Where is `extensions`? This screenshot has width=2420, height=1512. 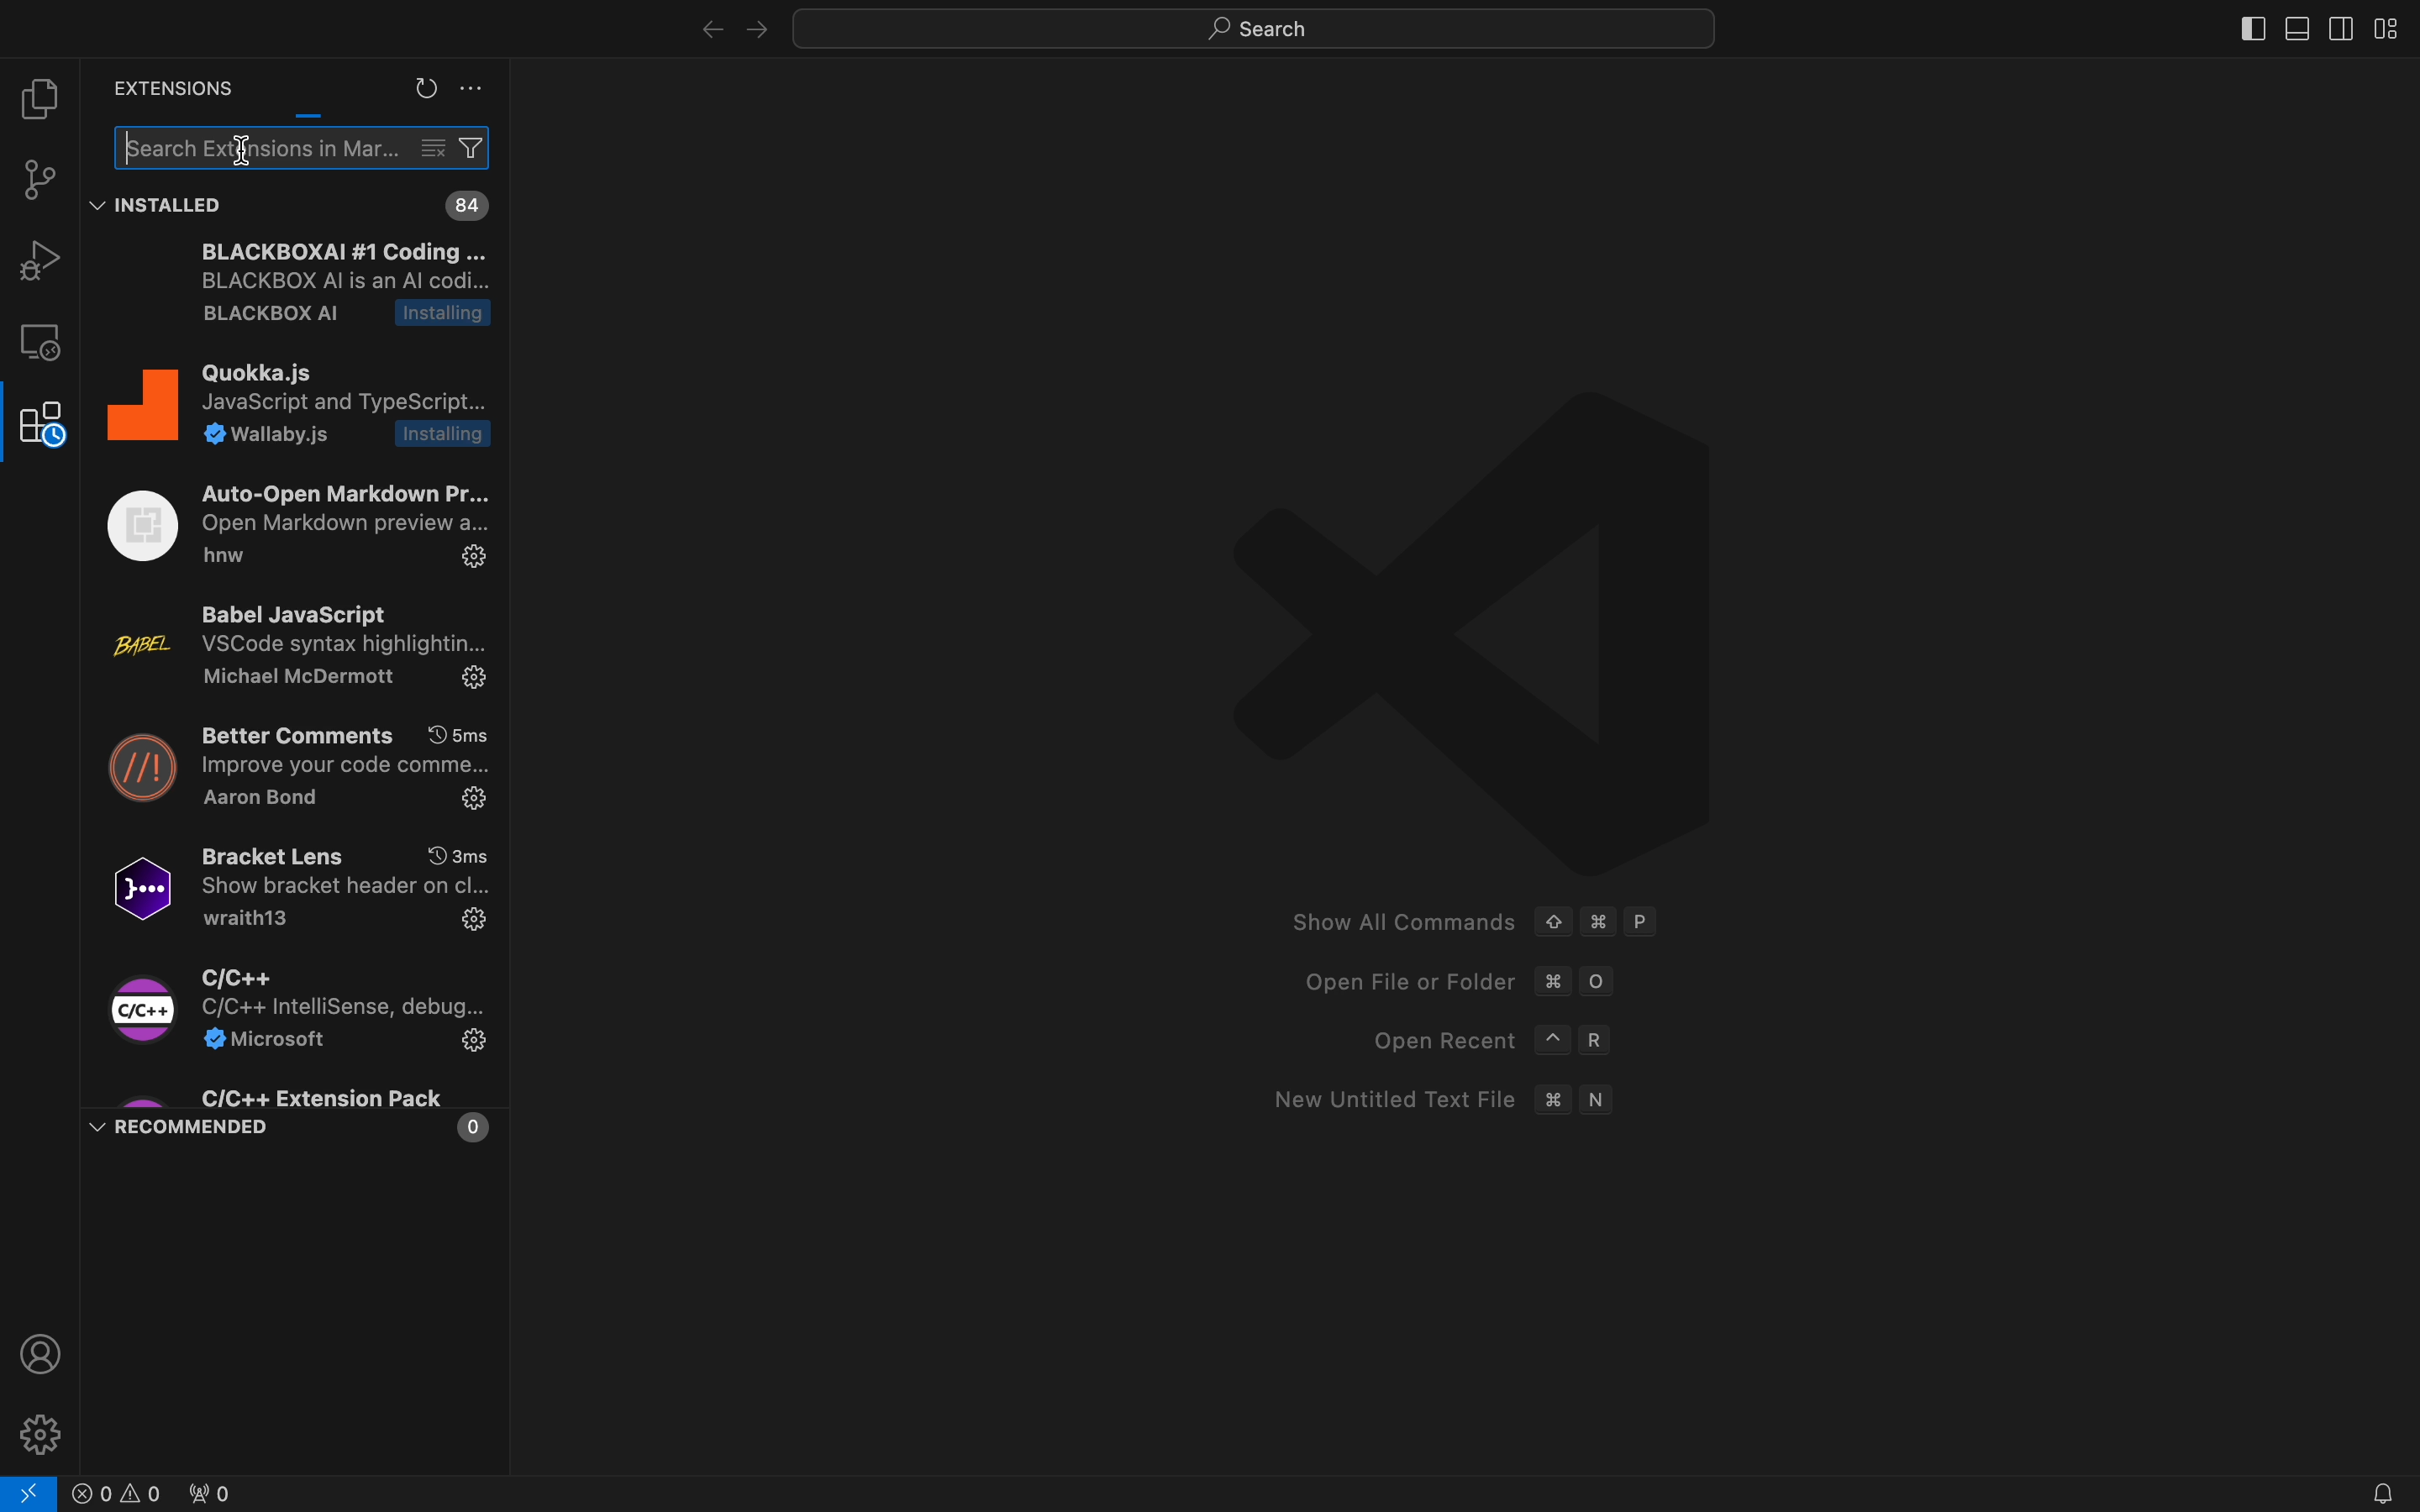 extensions is located at coordinates (165, 87).